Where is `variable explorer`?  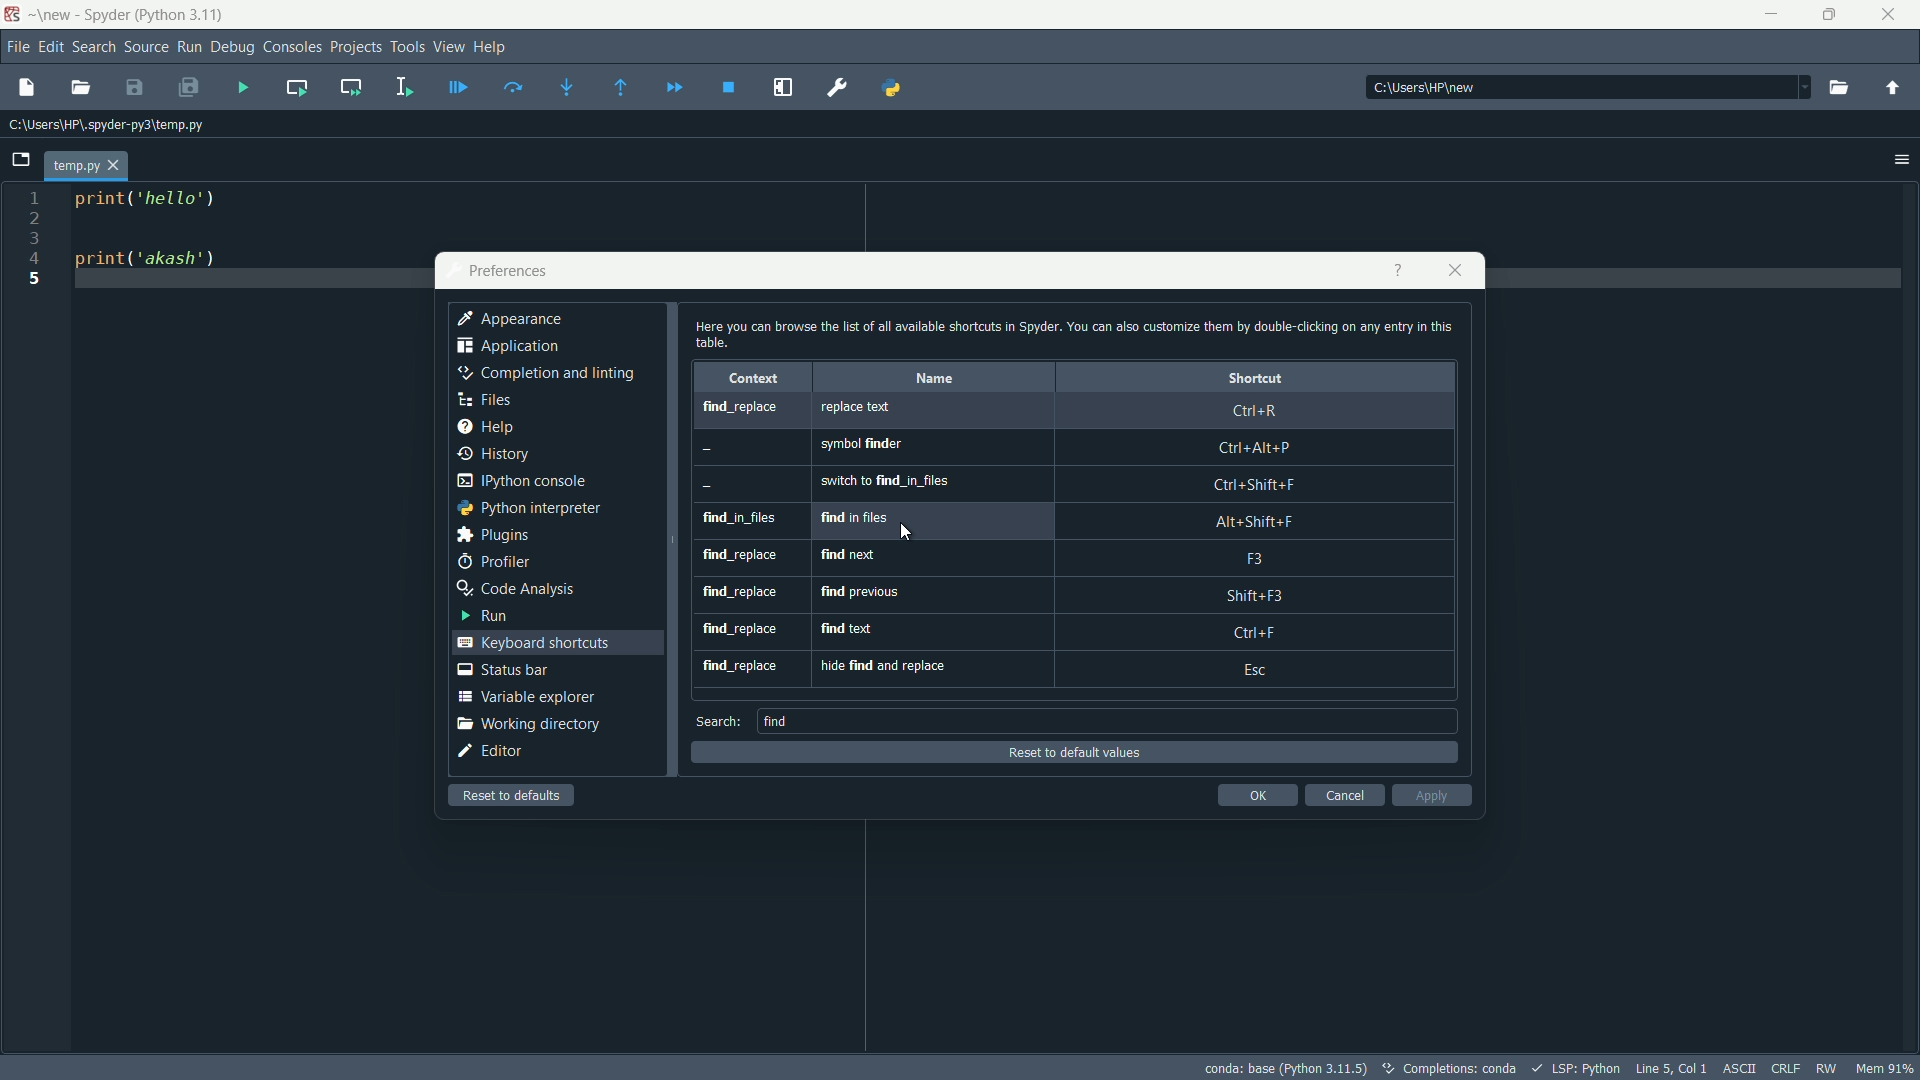 variable explorer is located at coordinates (526, 697).